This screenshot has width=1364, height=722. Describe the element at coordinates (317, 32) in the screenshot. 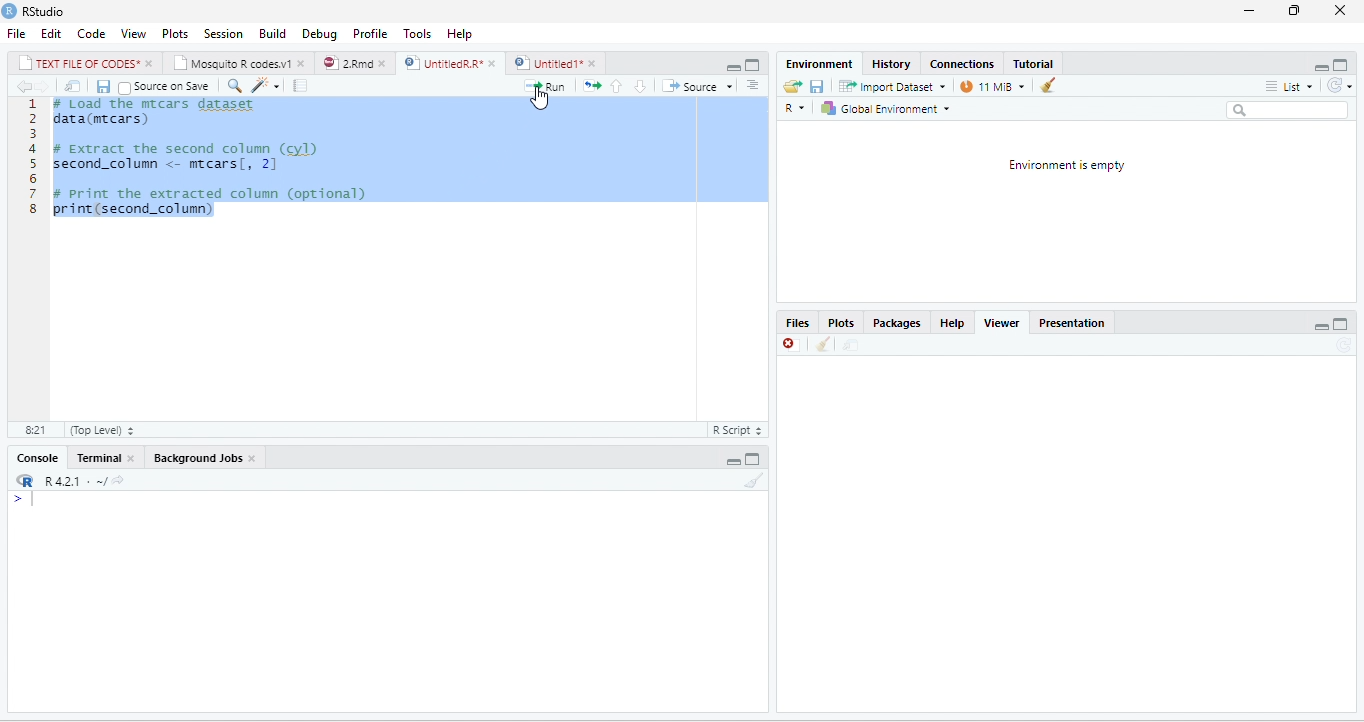

I see `Debug` at that location.